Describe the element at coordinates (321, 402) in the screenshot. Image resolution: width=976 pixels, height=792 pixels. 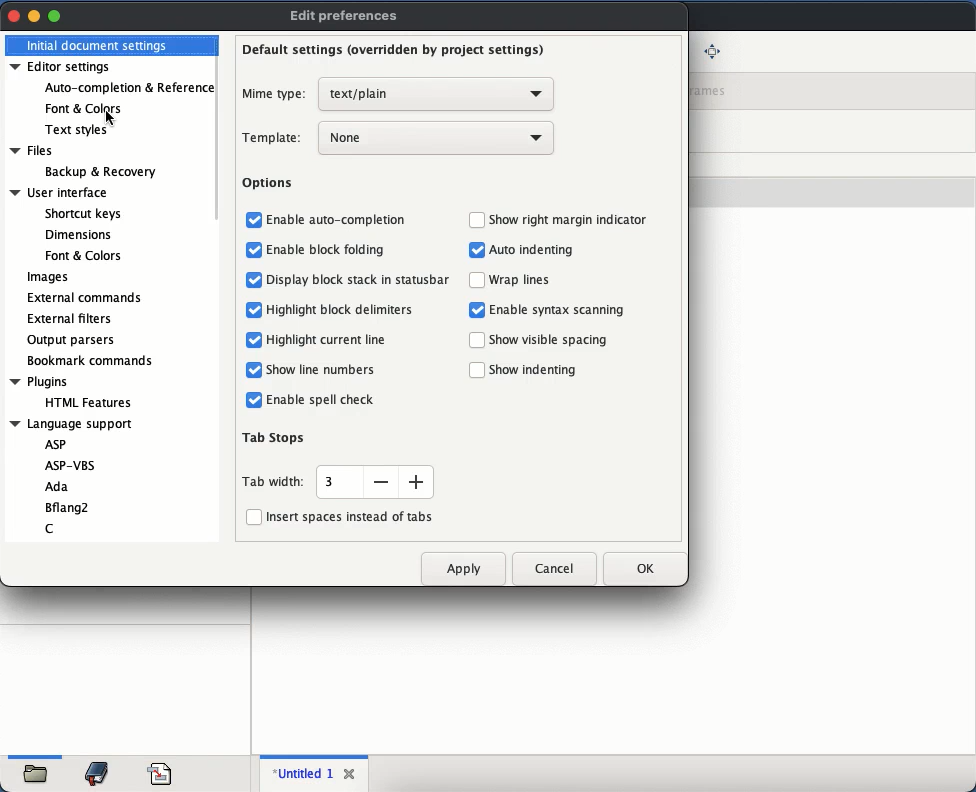
I see `Enable spell check` at that location.